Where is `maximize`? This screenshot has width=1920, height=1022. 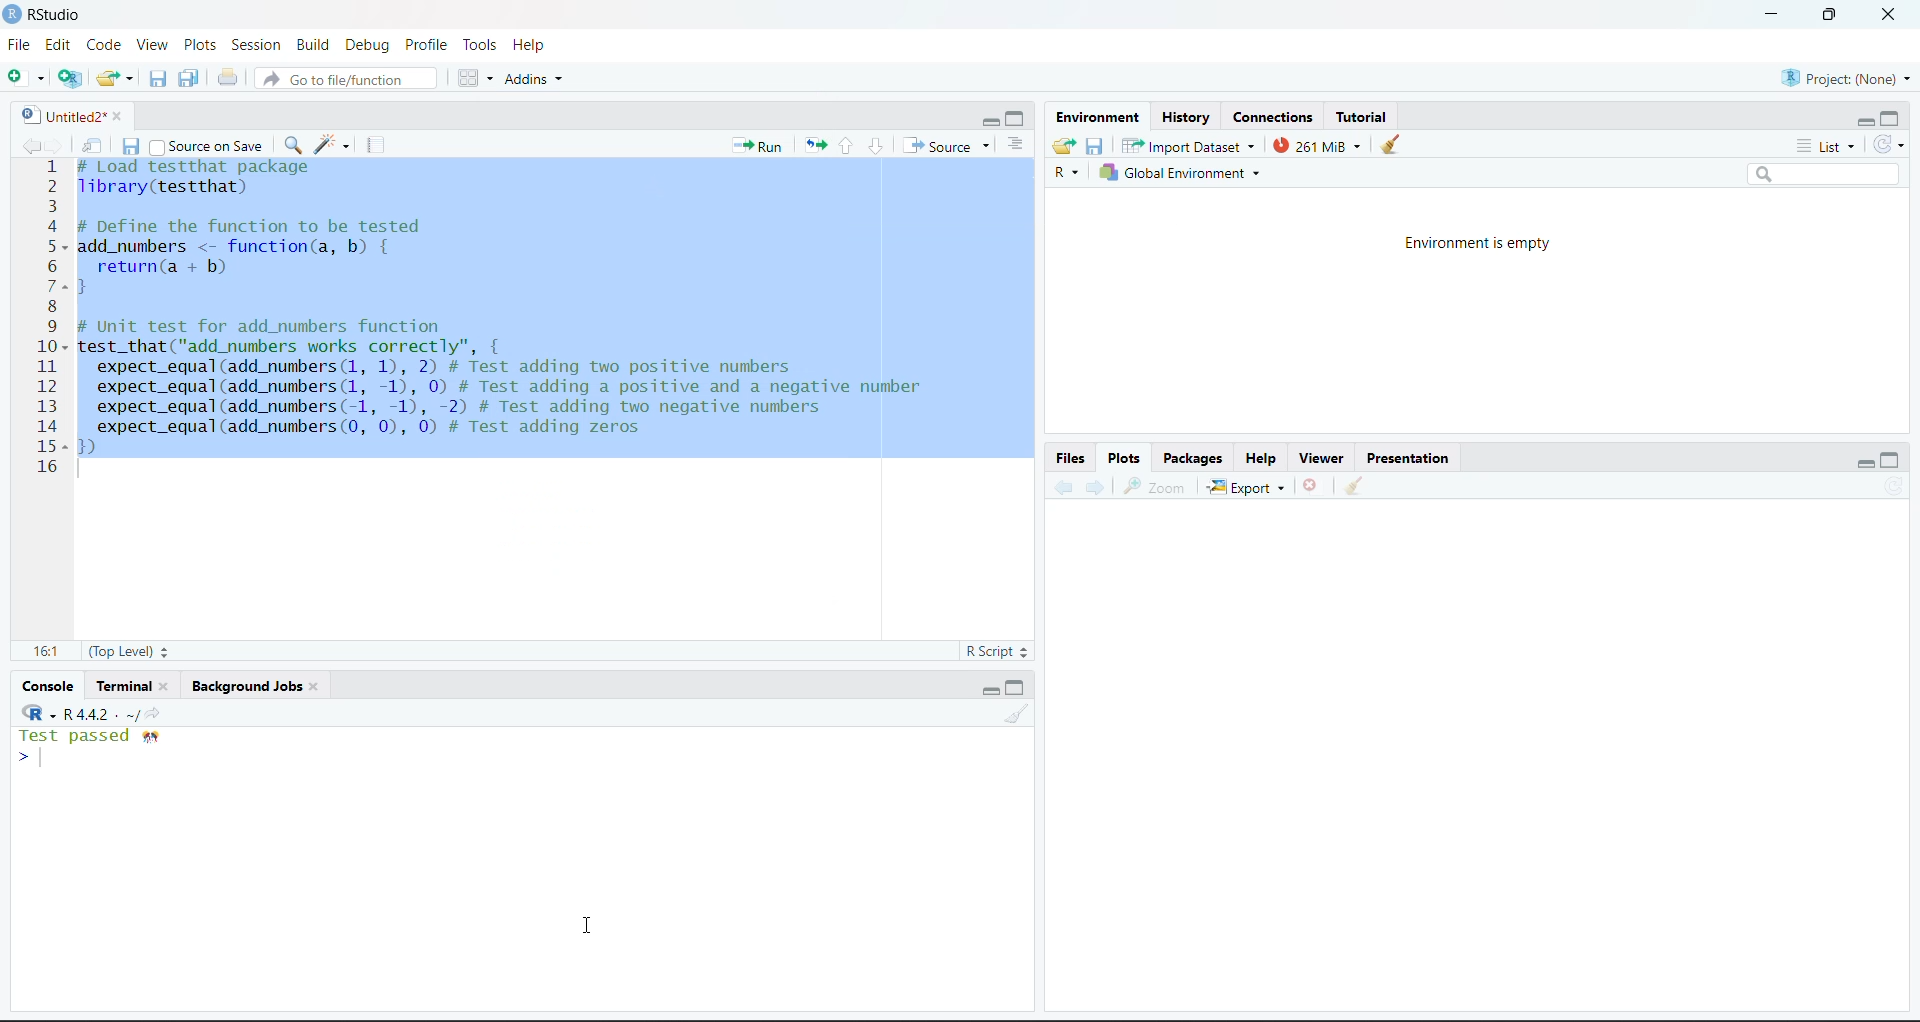 maximize is located at coordinates (1016, 118).